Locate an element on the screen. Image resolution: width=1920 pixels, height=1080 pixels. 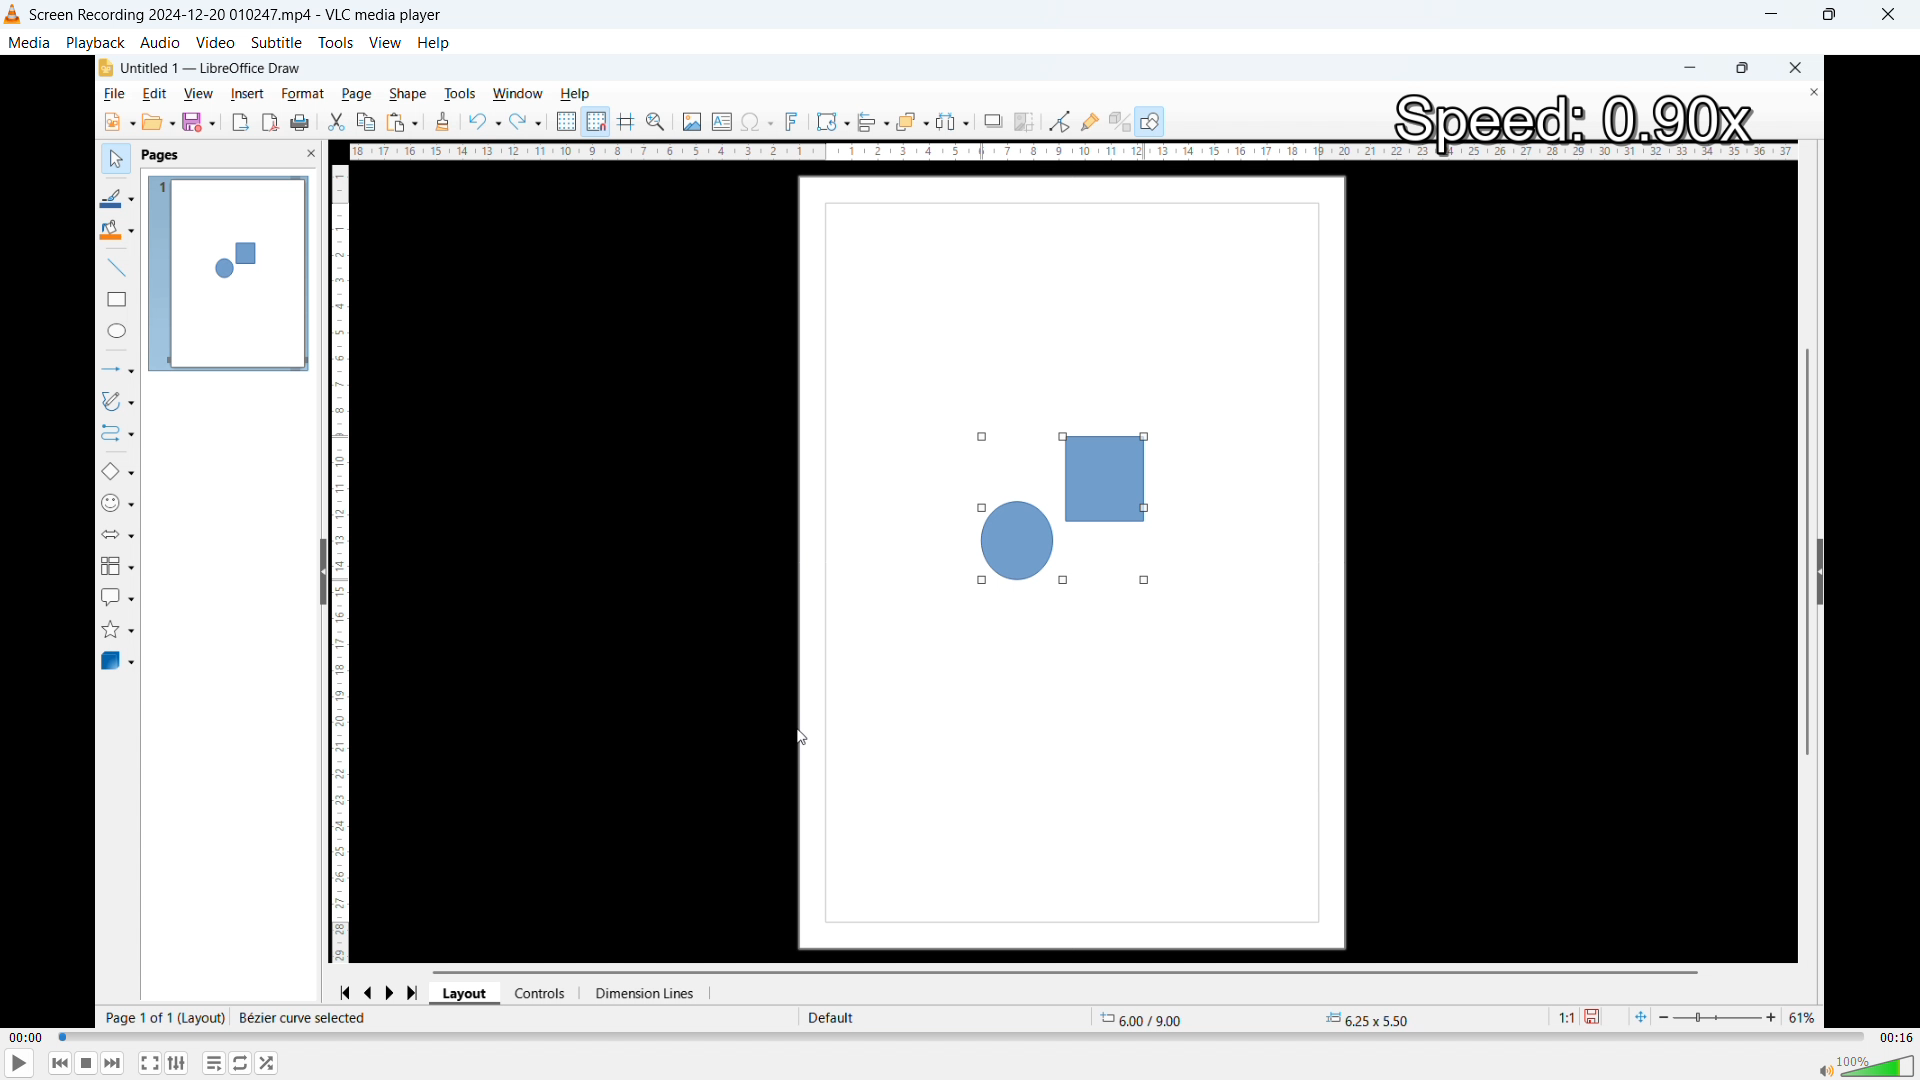
forward or next media  is located at coordinates (114, 1063).